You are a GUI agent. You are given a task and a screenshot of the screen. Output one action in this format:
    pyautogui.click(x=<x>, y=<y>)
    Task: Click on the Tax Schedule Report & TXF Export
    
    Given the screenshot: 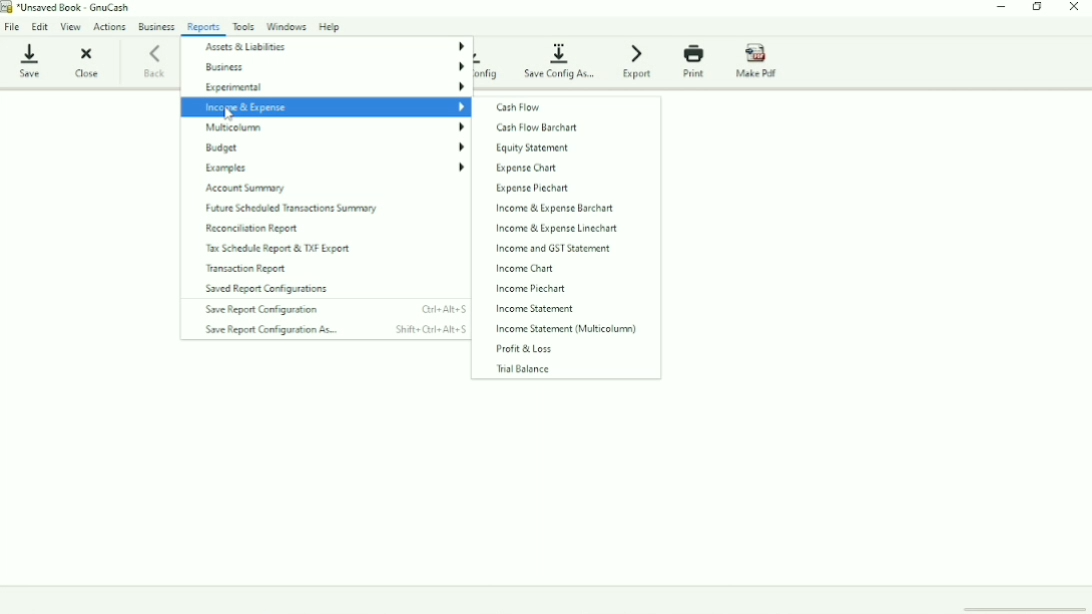 What is the action you would take?
    pyautogui.click(x=277, y=249)
    